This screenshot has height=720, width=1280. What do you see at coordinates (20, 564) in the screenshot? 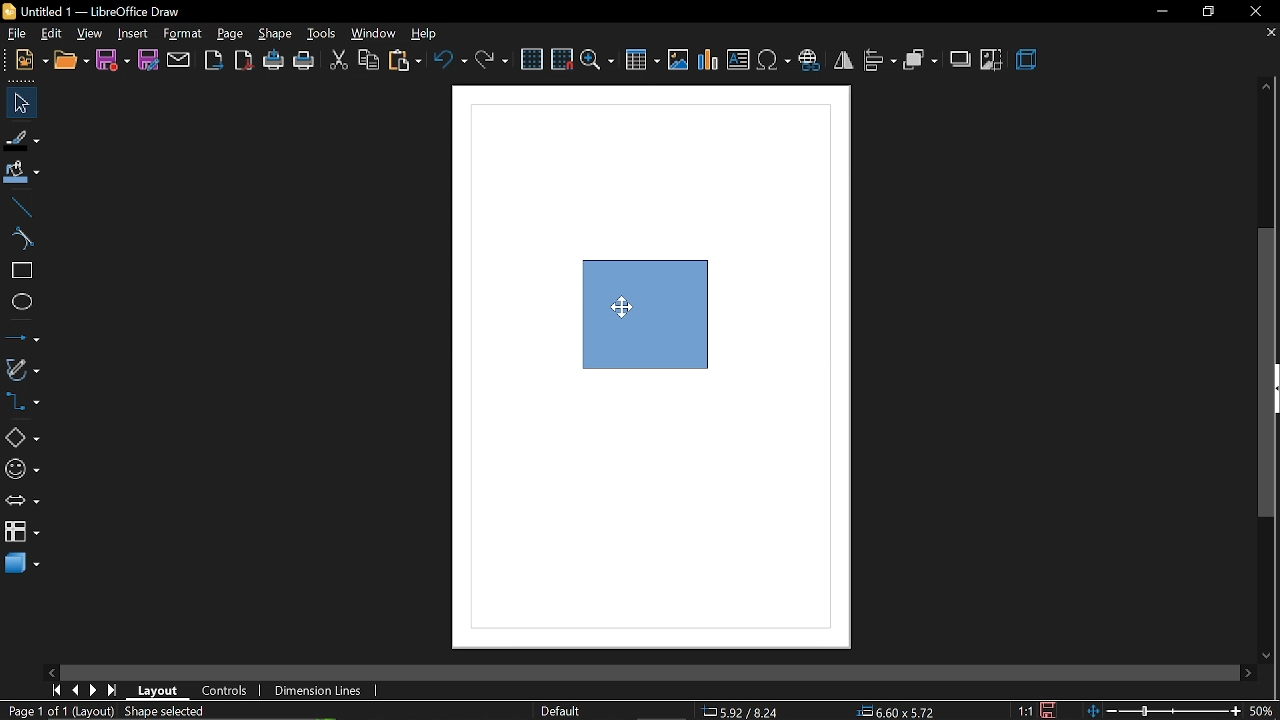
I see `3d shapes` at bounding box center [20, 564].